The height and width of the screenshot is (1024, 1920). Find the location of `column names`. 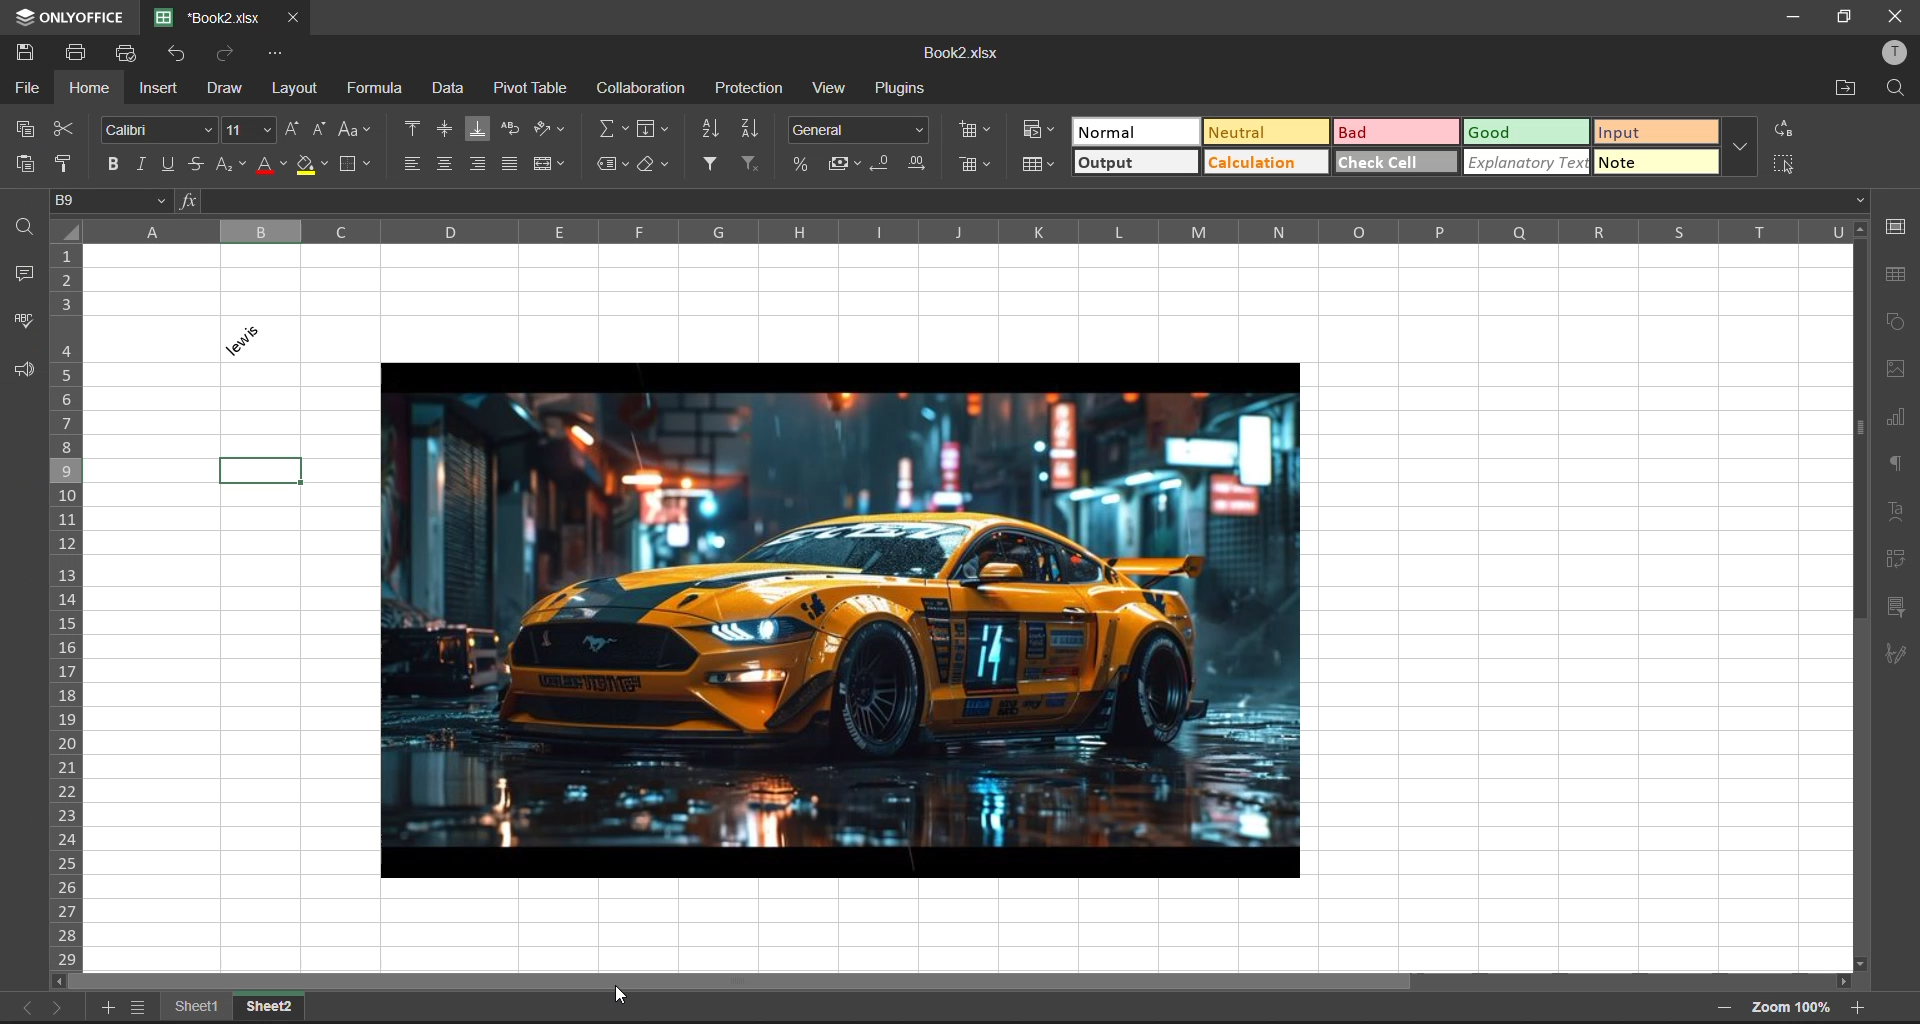

column names is located at coordinates (985, 238).